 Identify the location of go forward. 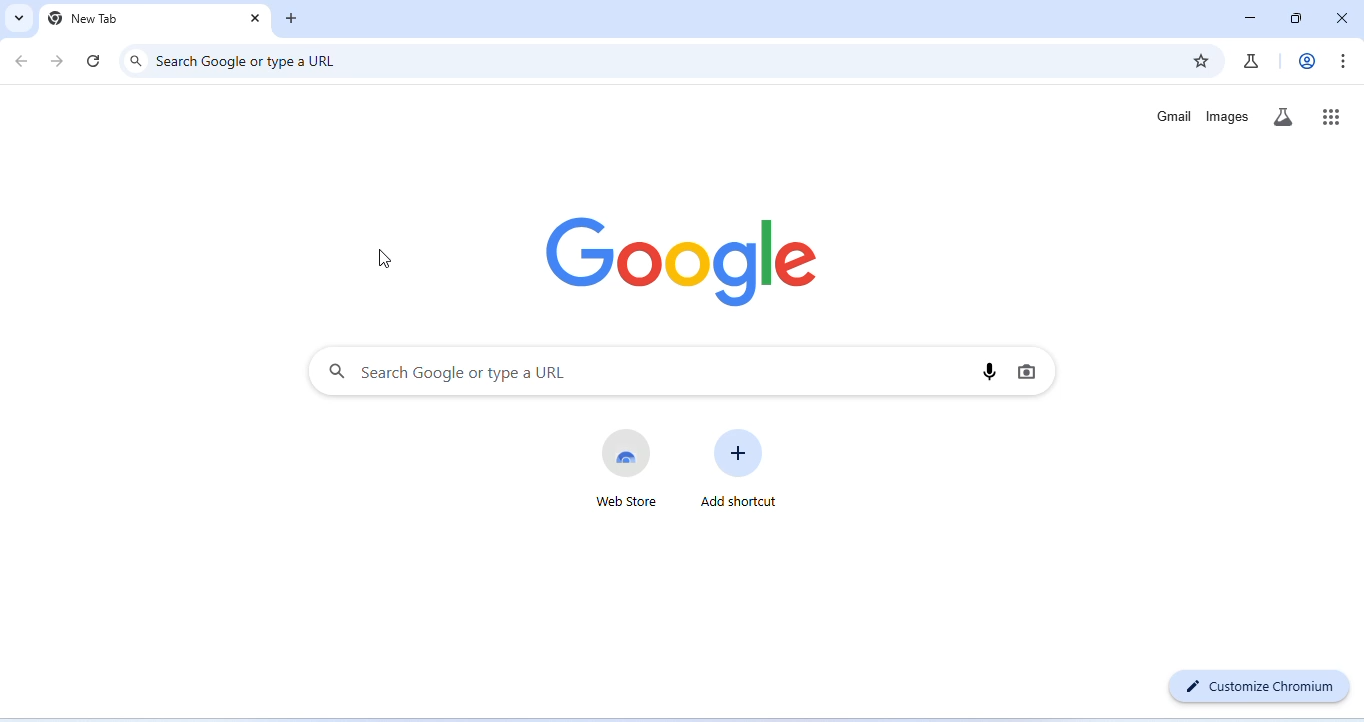
(57, 62).